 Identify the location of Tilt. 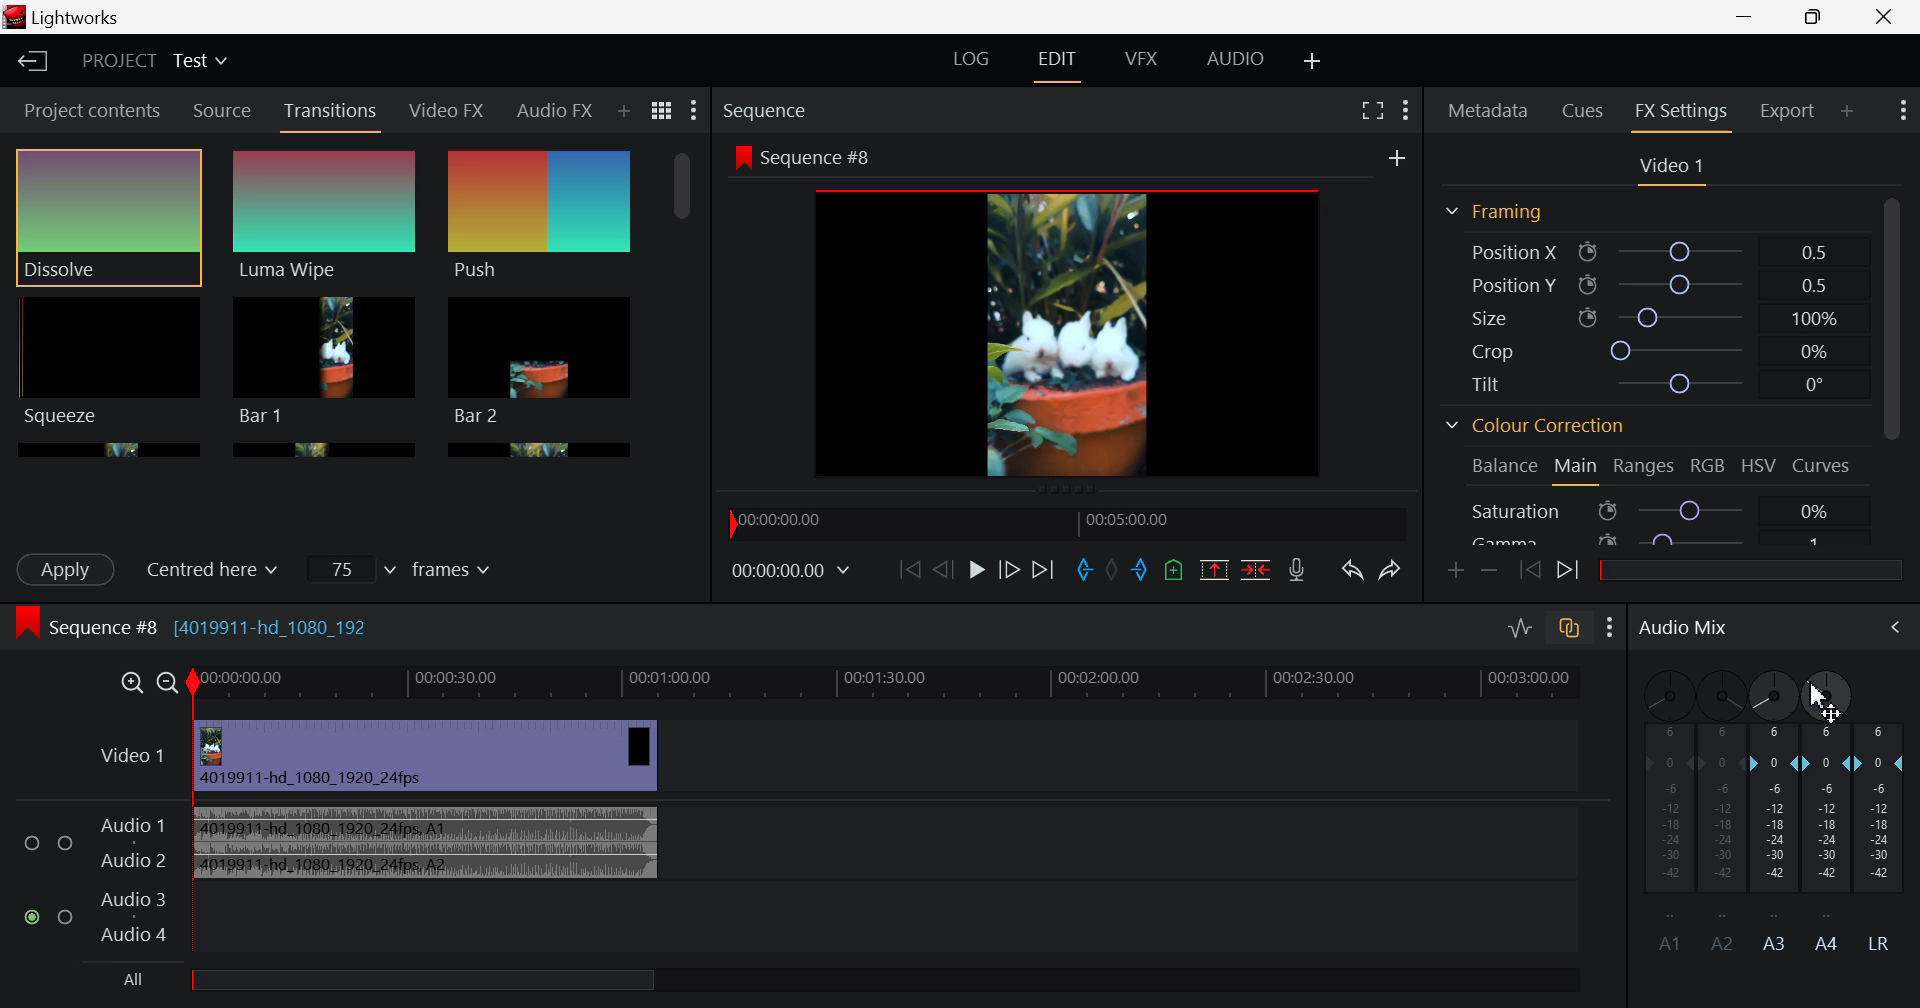
(1650, 386).